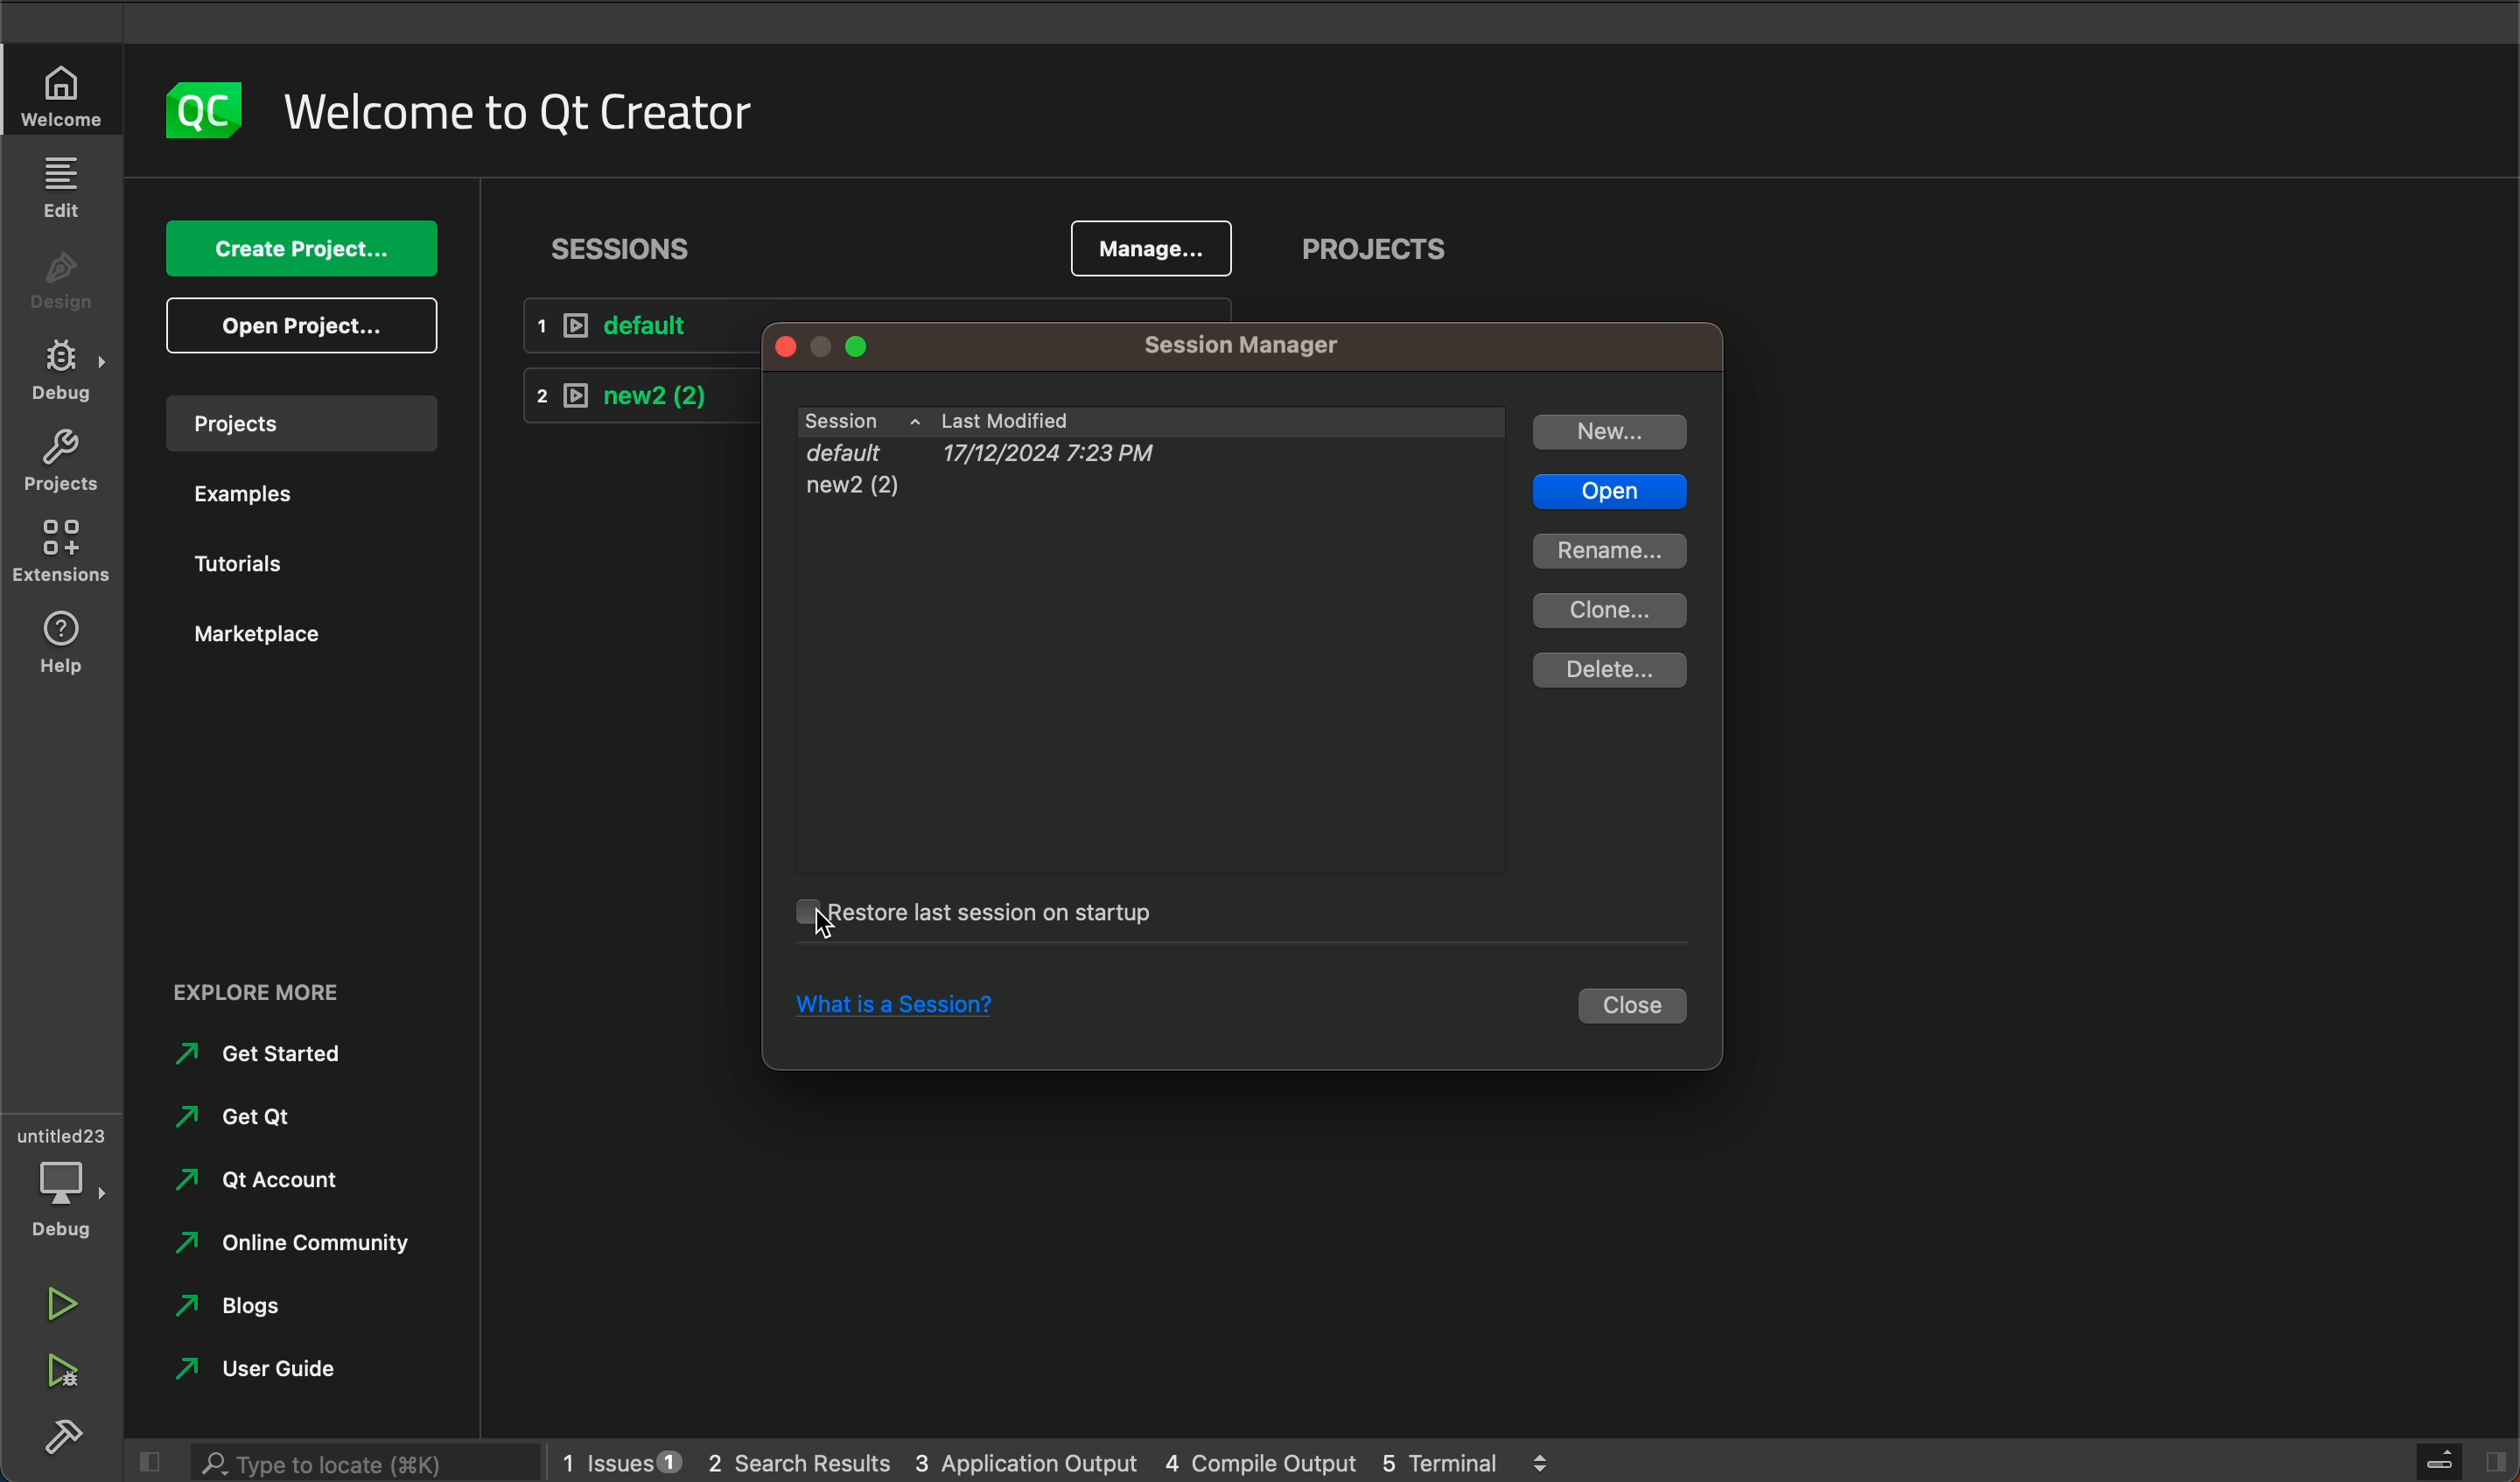 This screenshot has width=2520, height=1482. I want to click on mouse pointer, so click(819, 940).